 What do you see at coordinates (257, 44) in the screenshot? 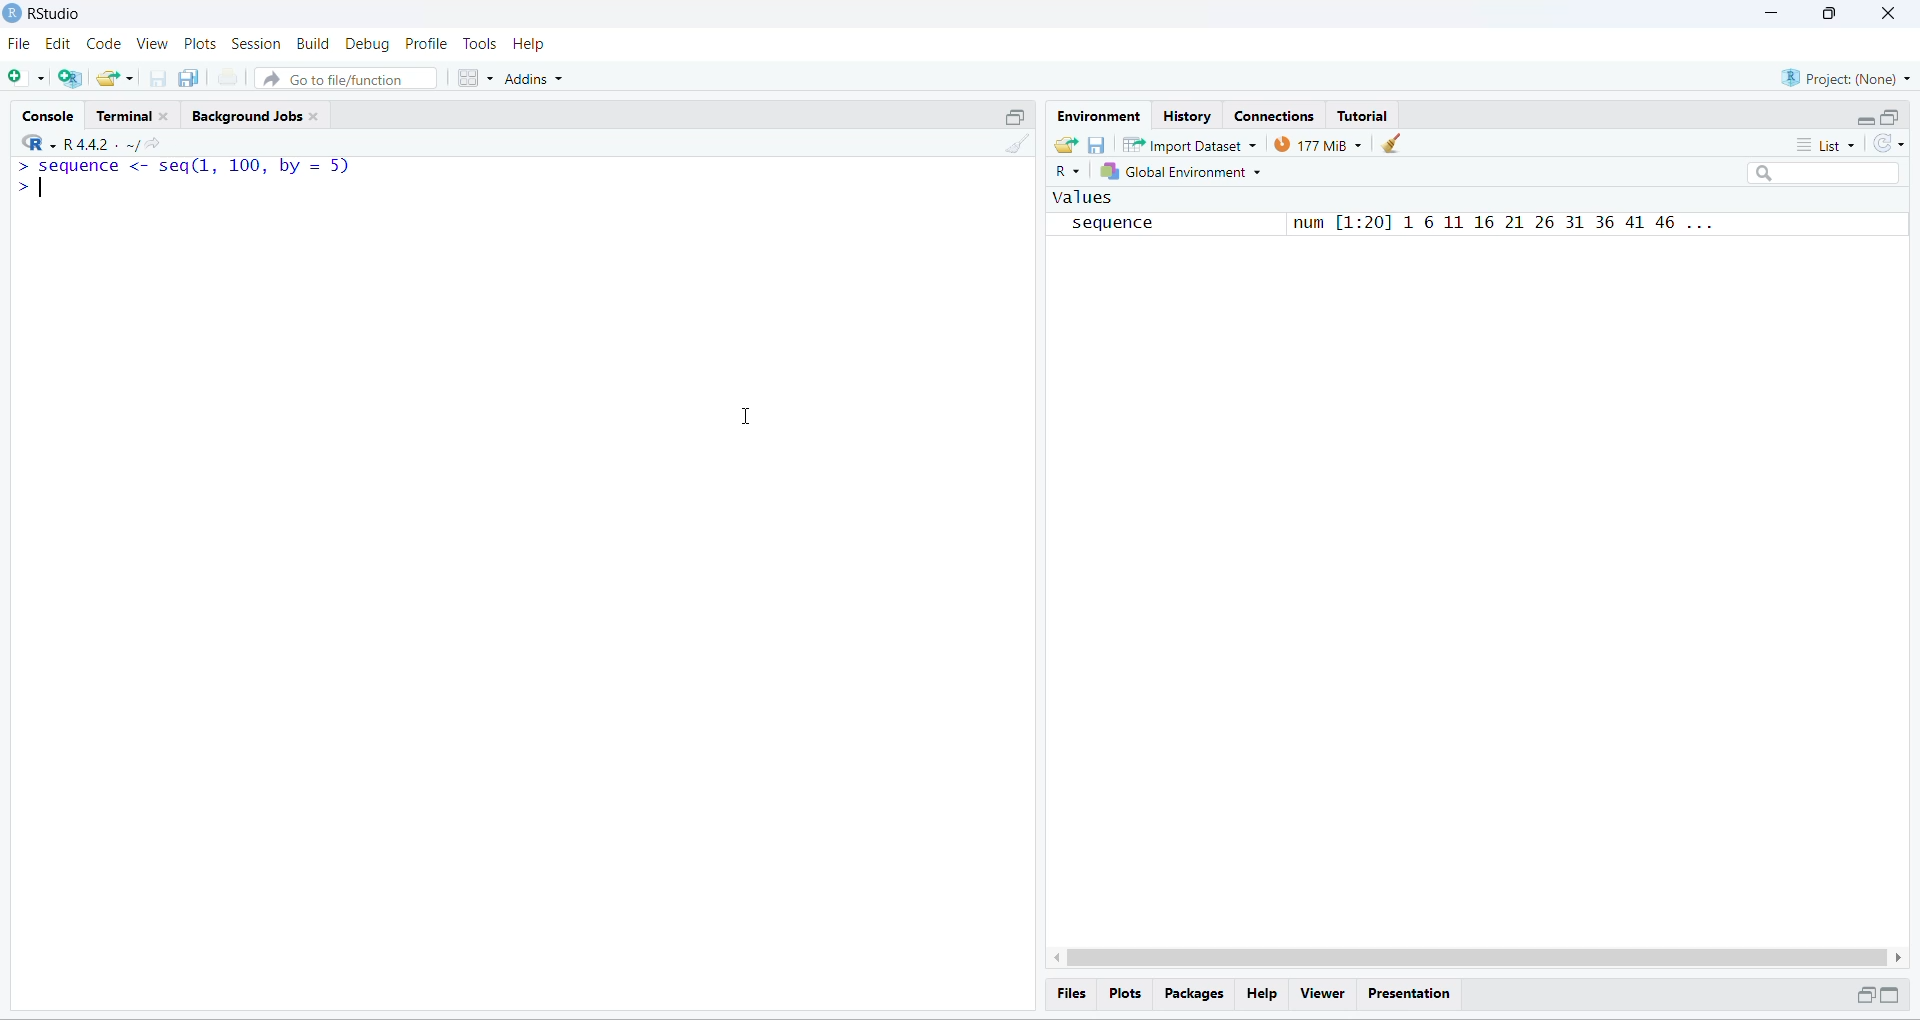
I see `session` at bounding box center [257, 44].